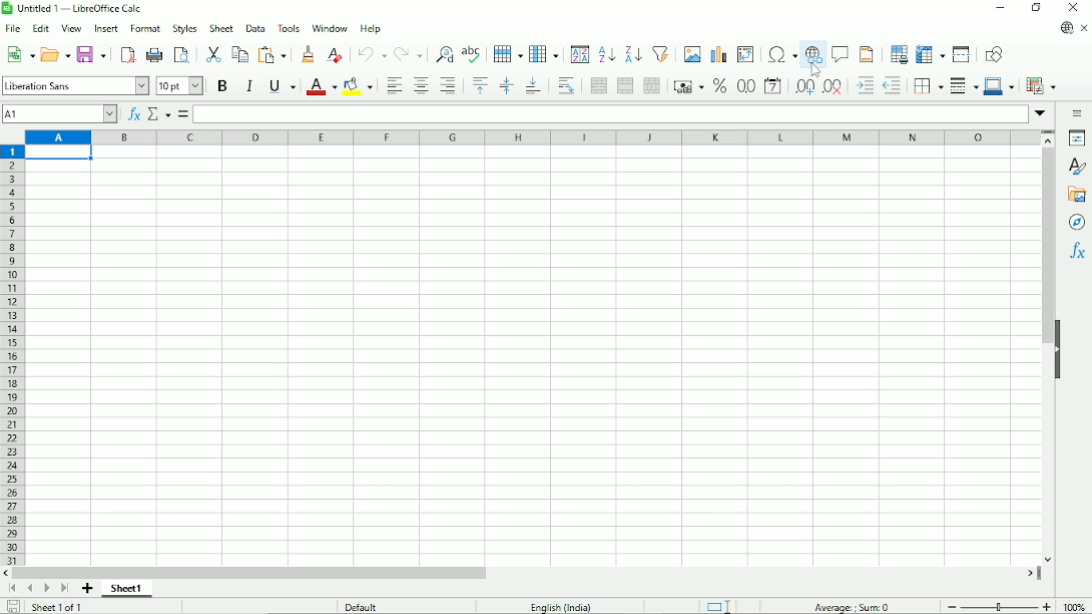 This screenshot has height=614, width=1092. I want to click on file, so click(13, 28).